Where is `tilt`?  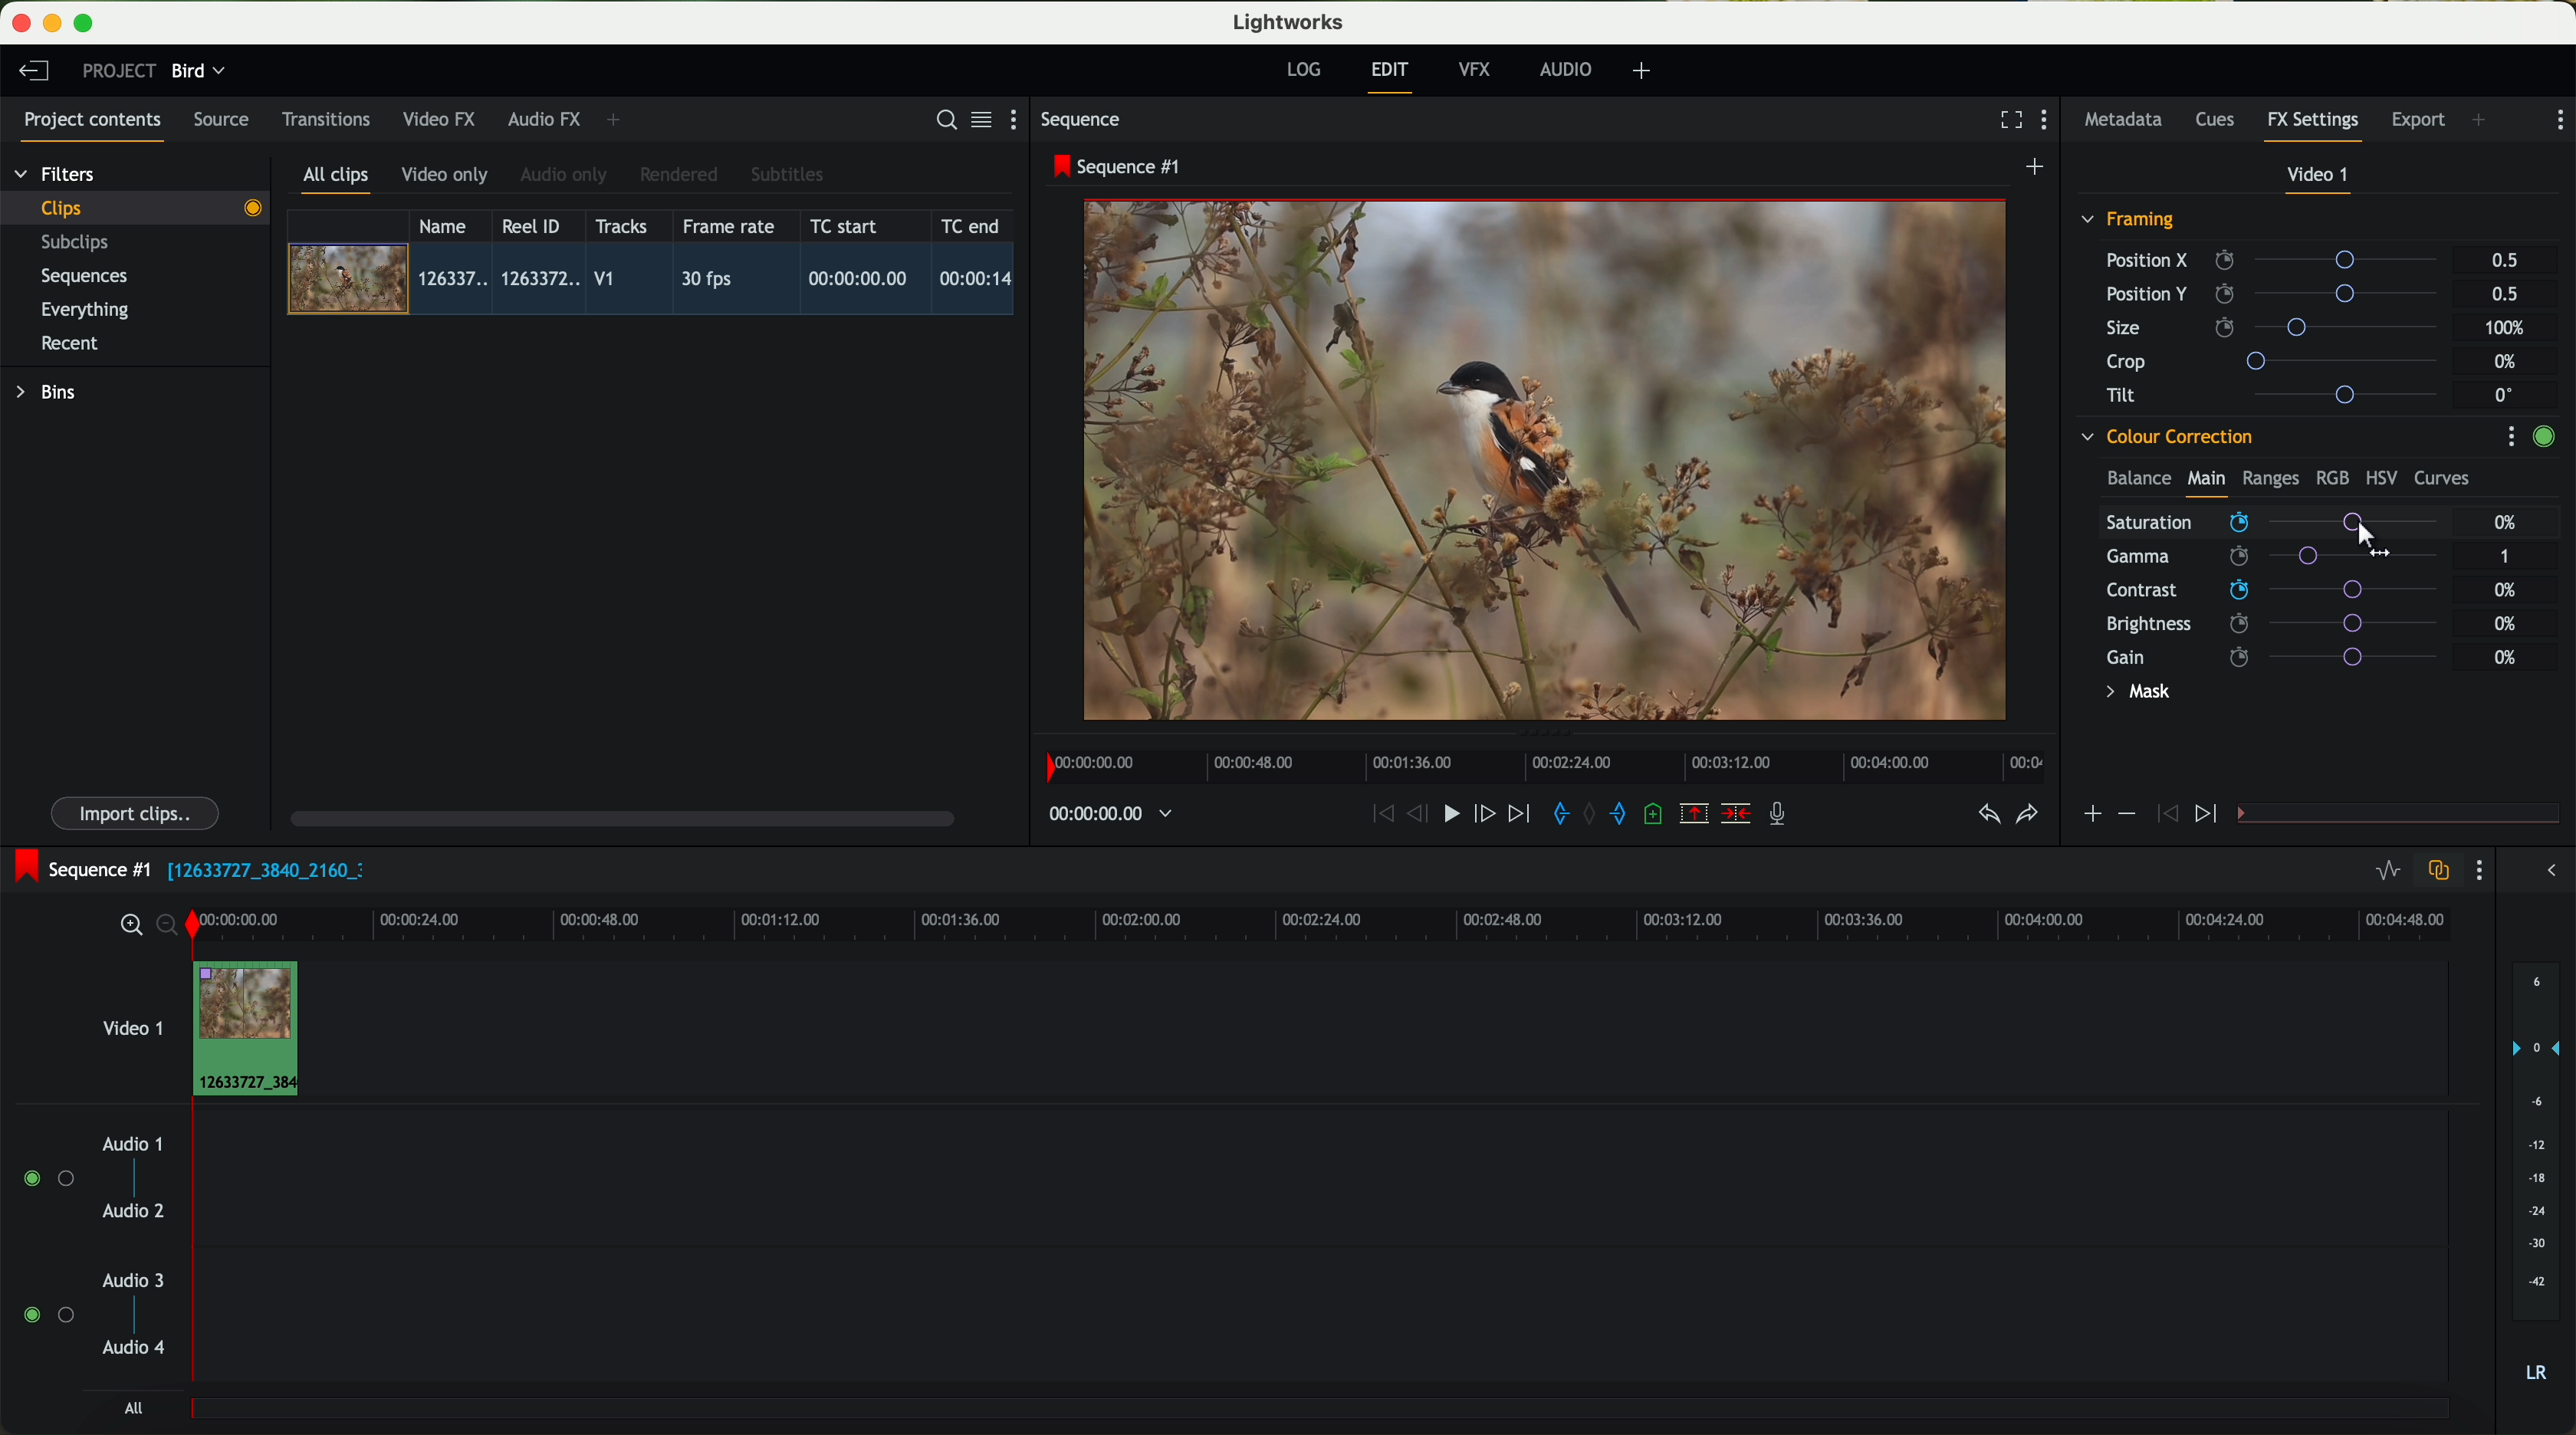 tilt is located at coordinates (2281, 394).